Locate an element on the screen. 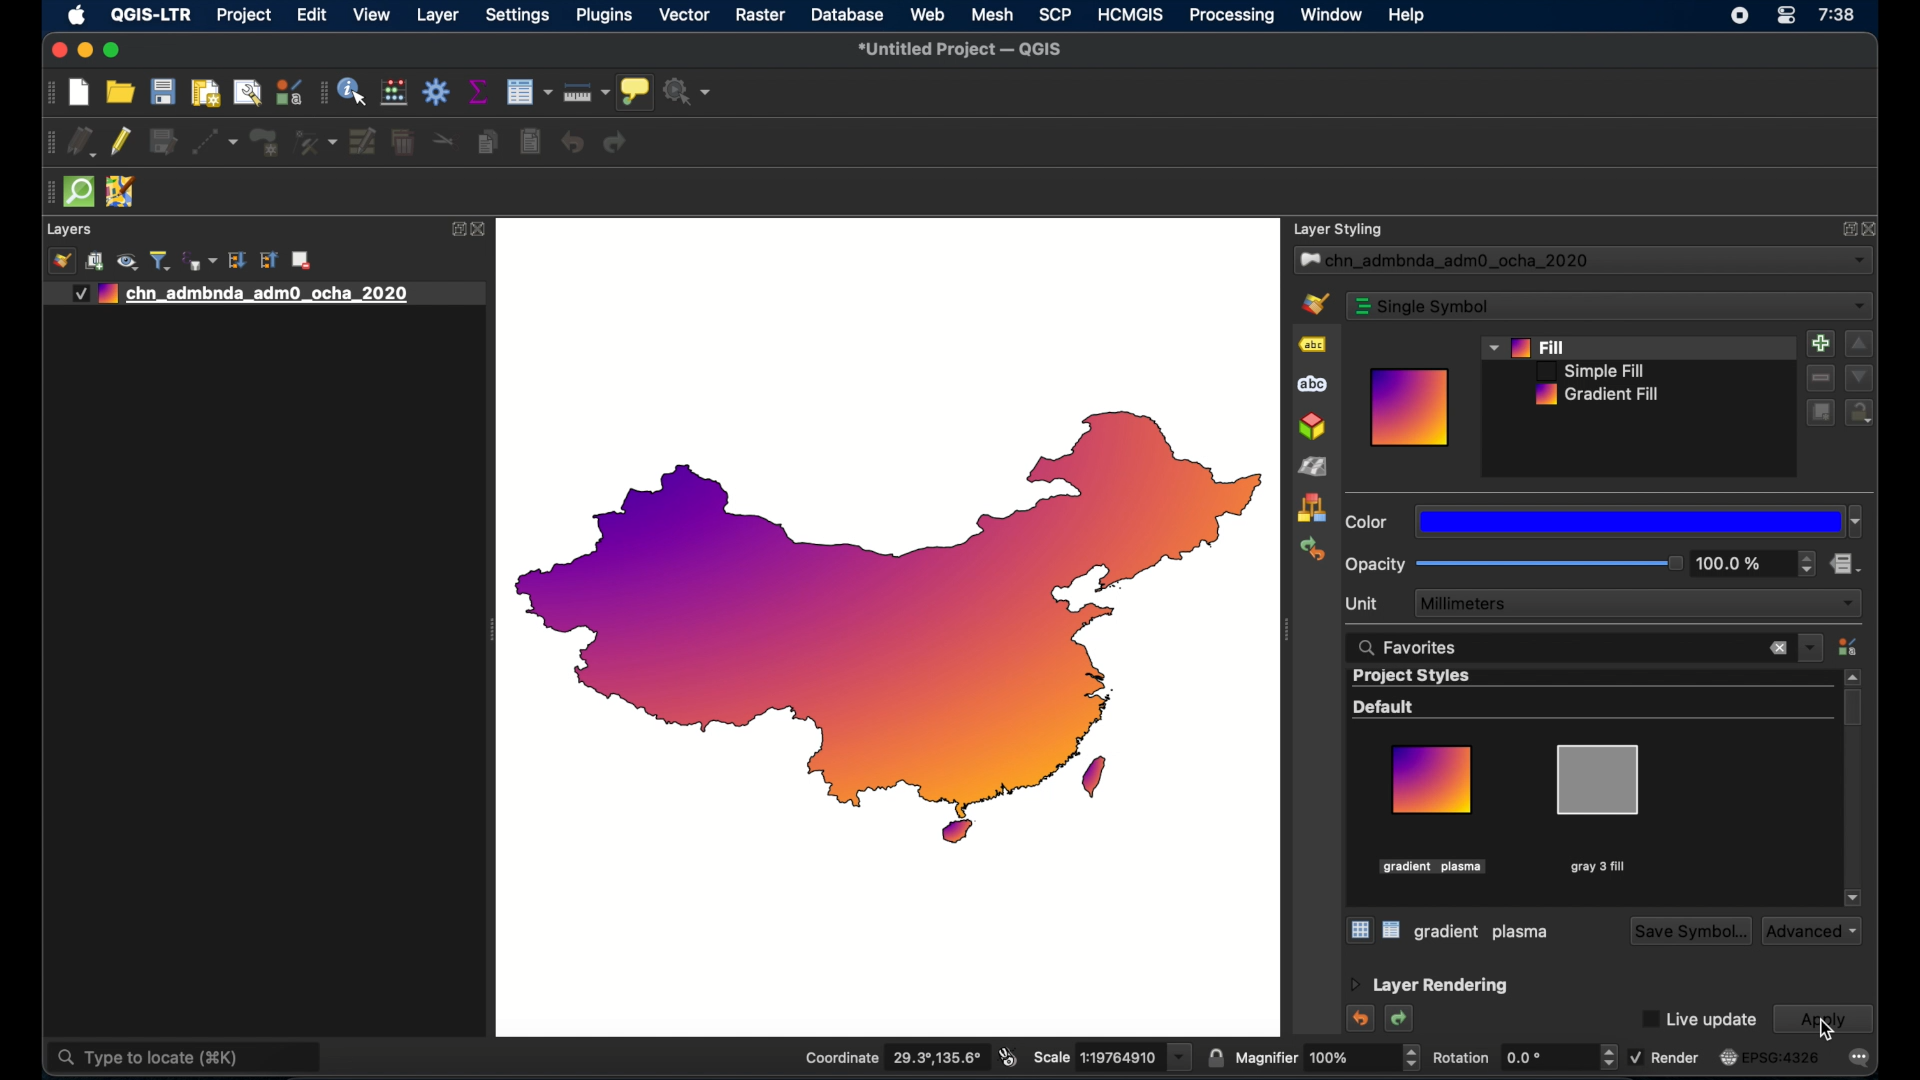 This screenshot has width=1920, height=1080. measure line is located at coordinates (586, 92).